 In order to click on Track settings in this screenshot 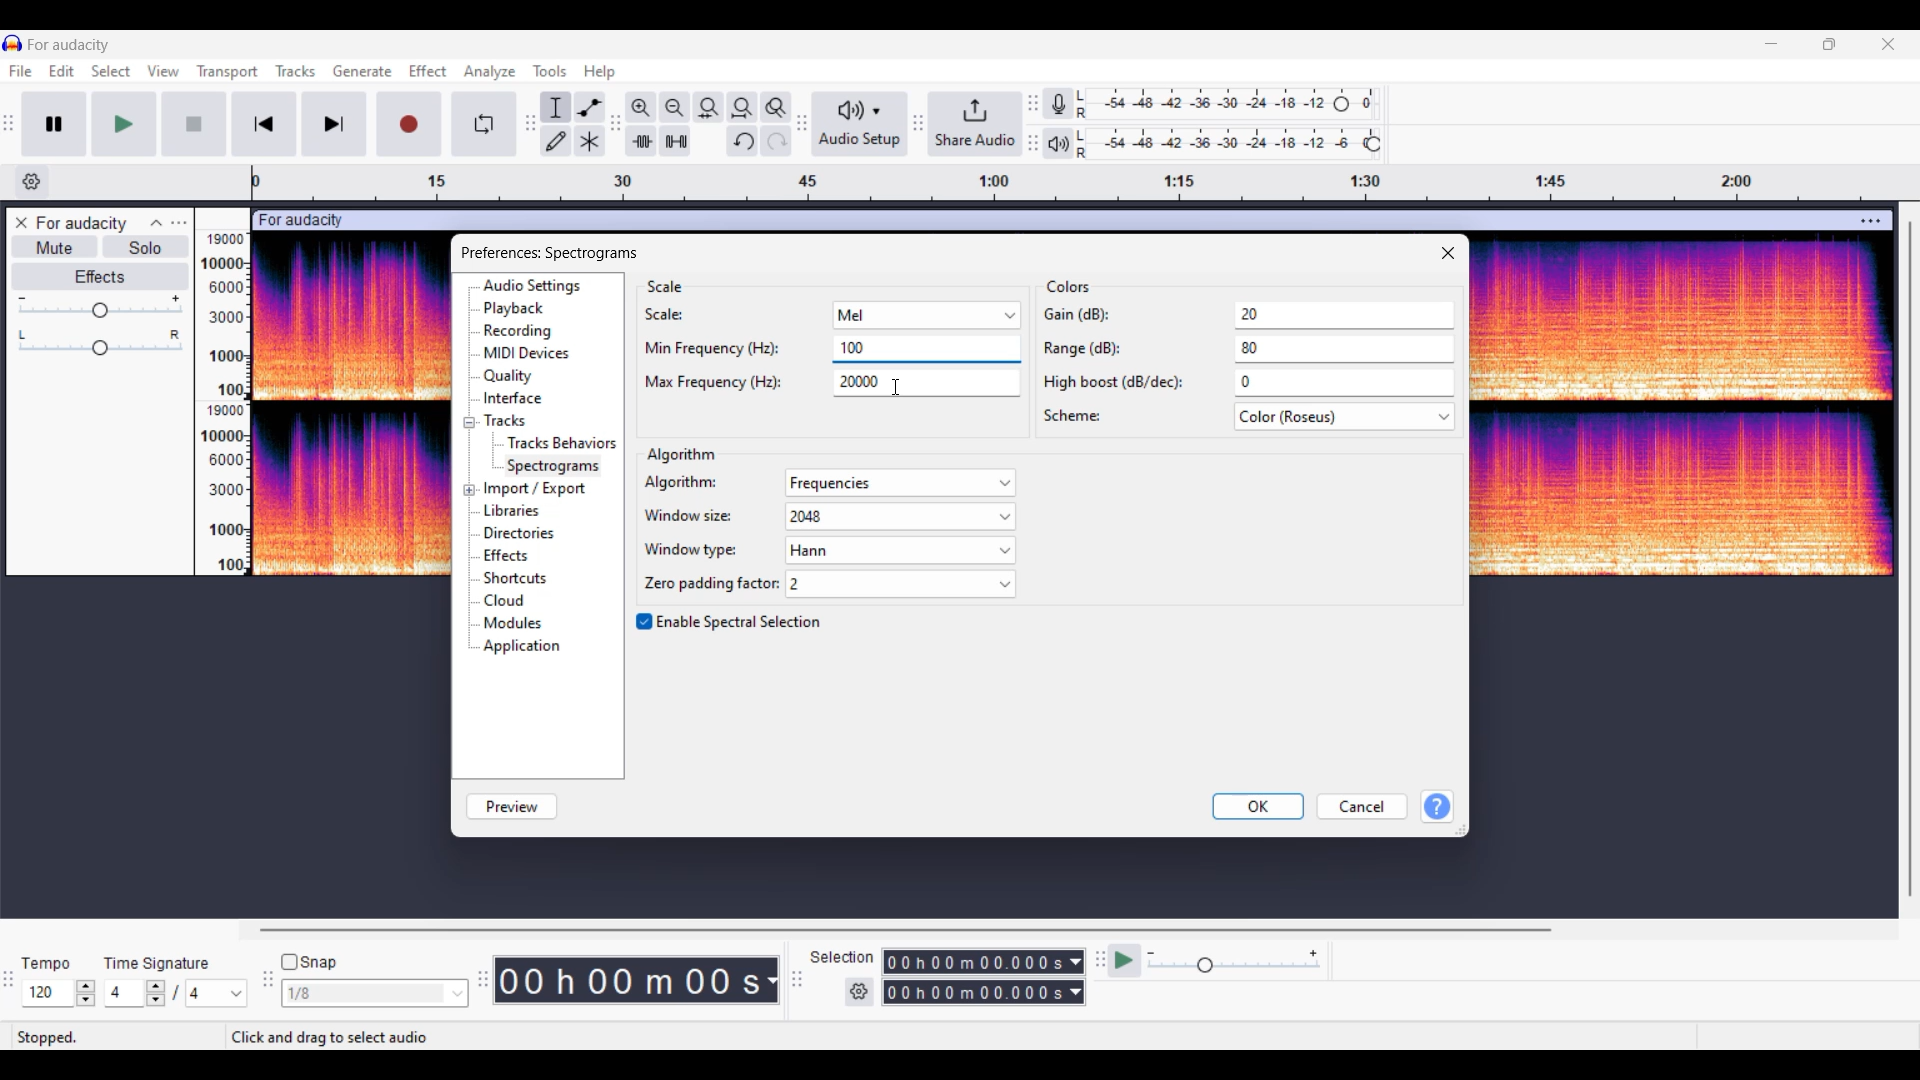, I will do `click(1870, 223)`.